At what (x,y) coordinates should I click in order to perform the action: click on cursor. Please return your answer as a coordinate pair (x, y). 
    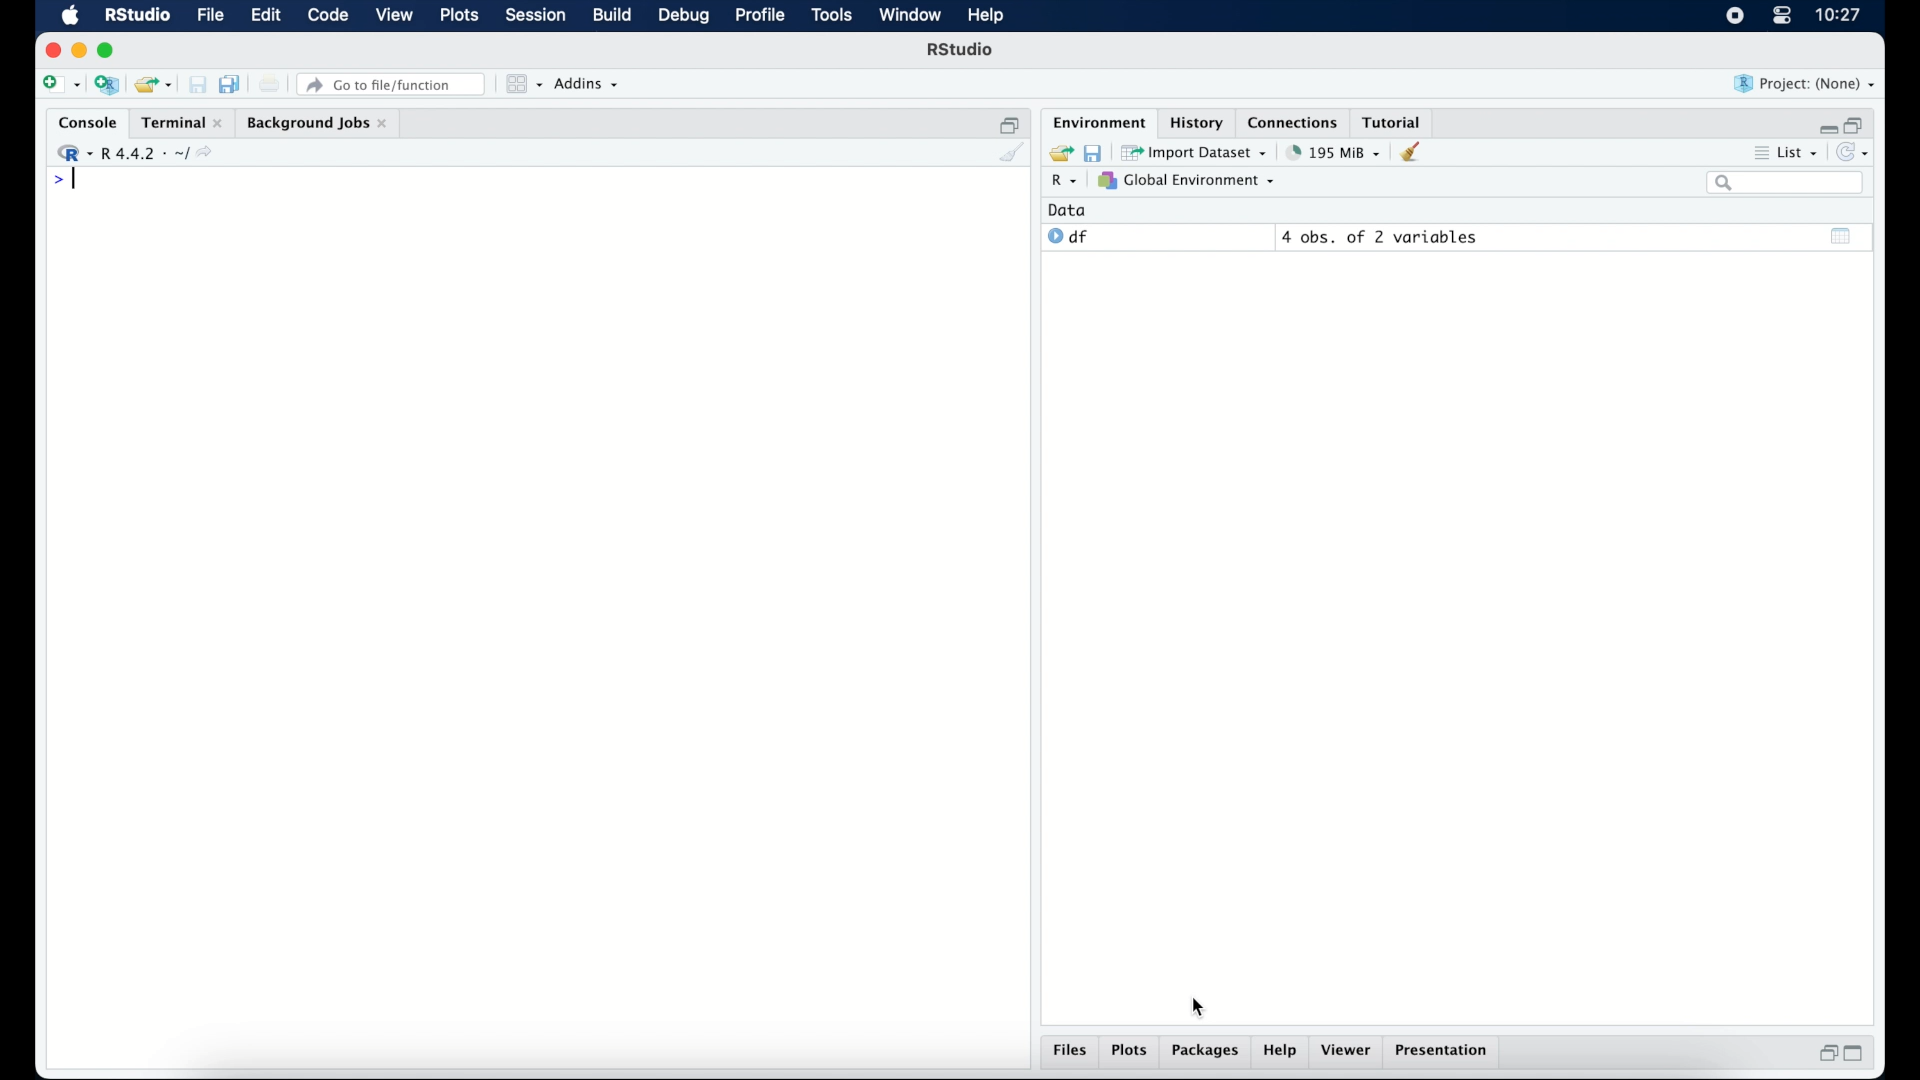
    Looking at the image, I should click on (1201, 1008).